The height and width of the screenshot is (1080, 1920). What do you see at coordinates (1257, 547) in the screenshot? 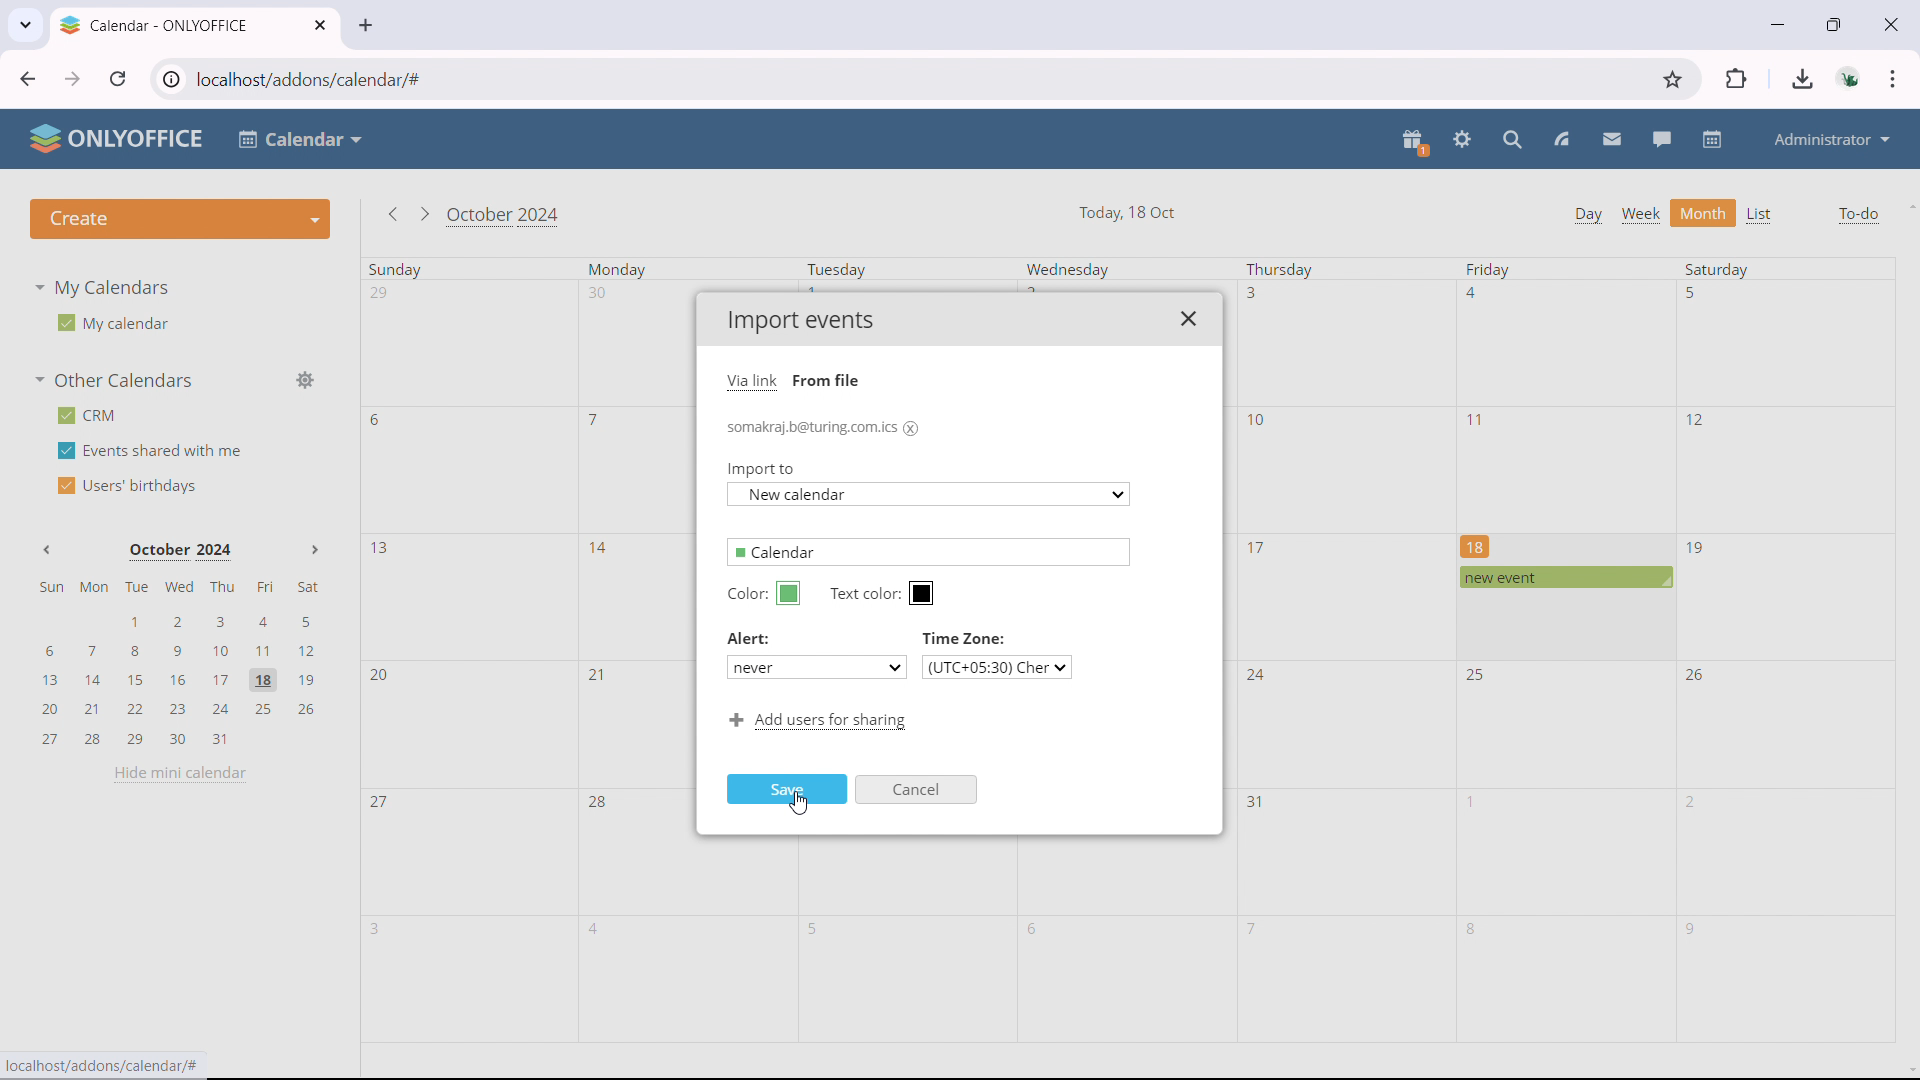
I see `17` at bounding box center [1257, 547].